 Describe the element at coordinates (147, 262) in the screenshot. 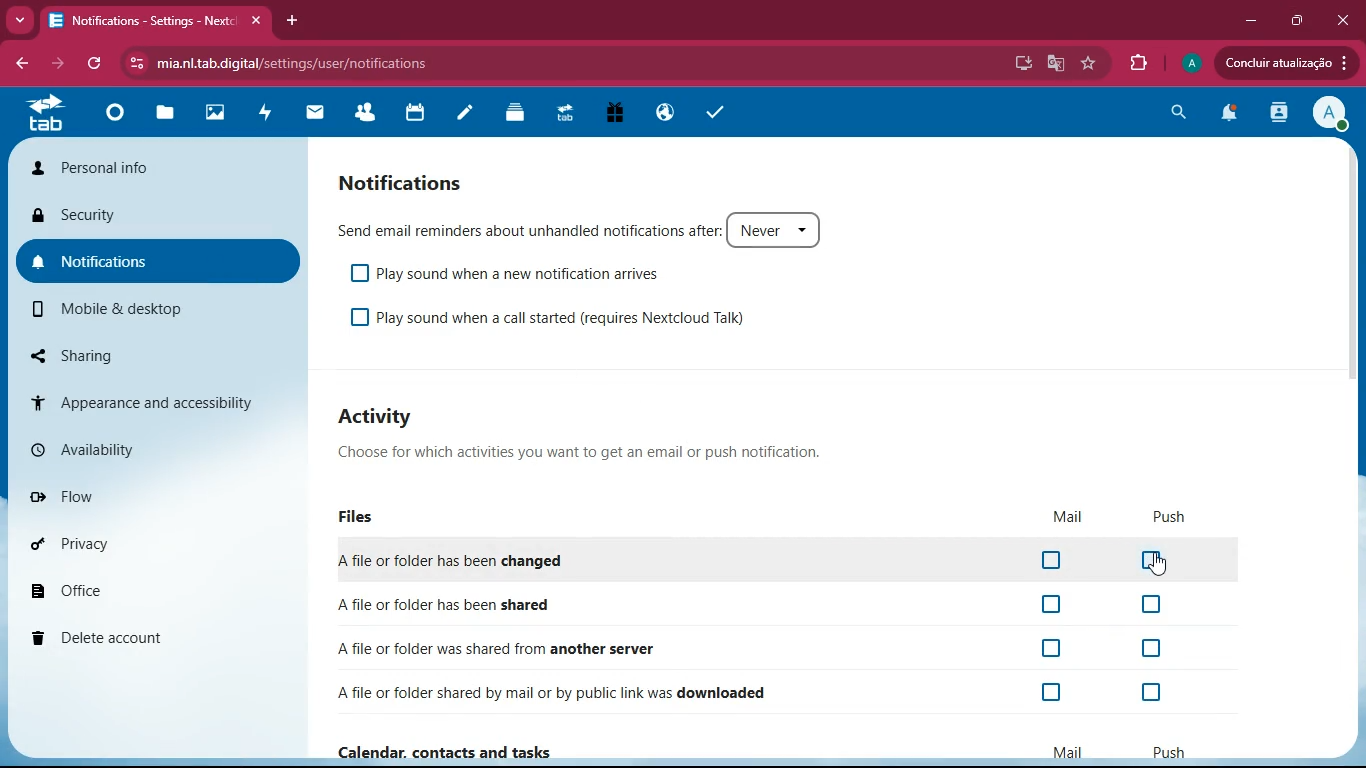

I see `notifications` at that location.